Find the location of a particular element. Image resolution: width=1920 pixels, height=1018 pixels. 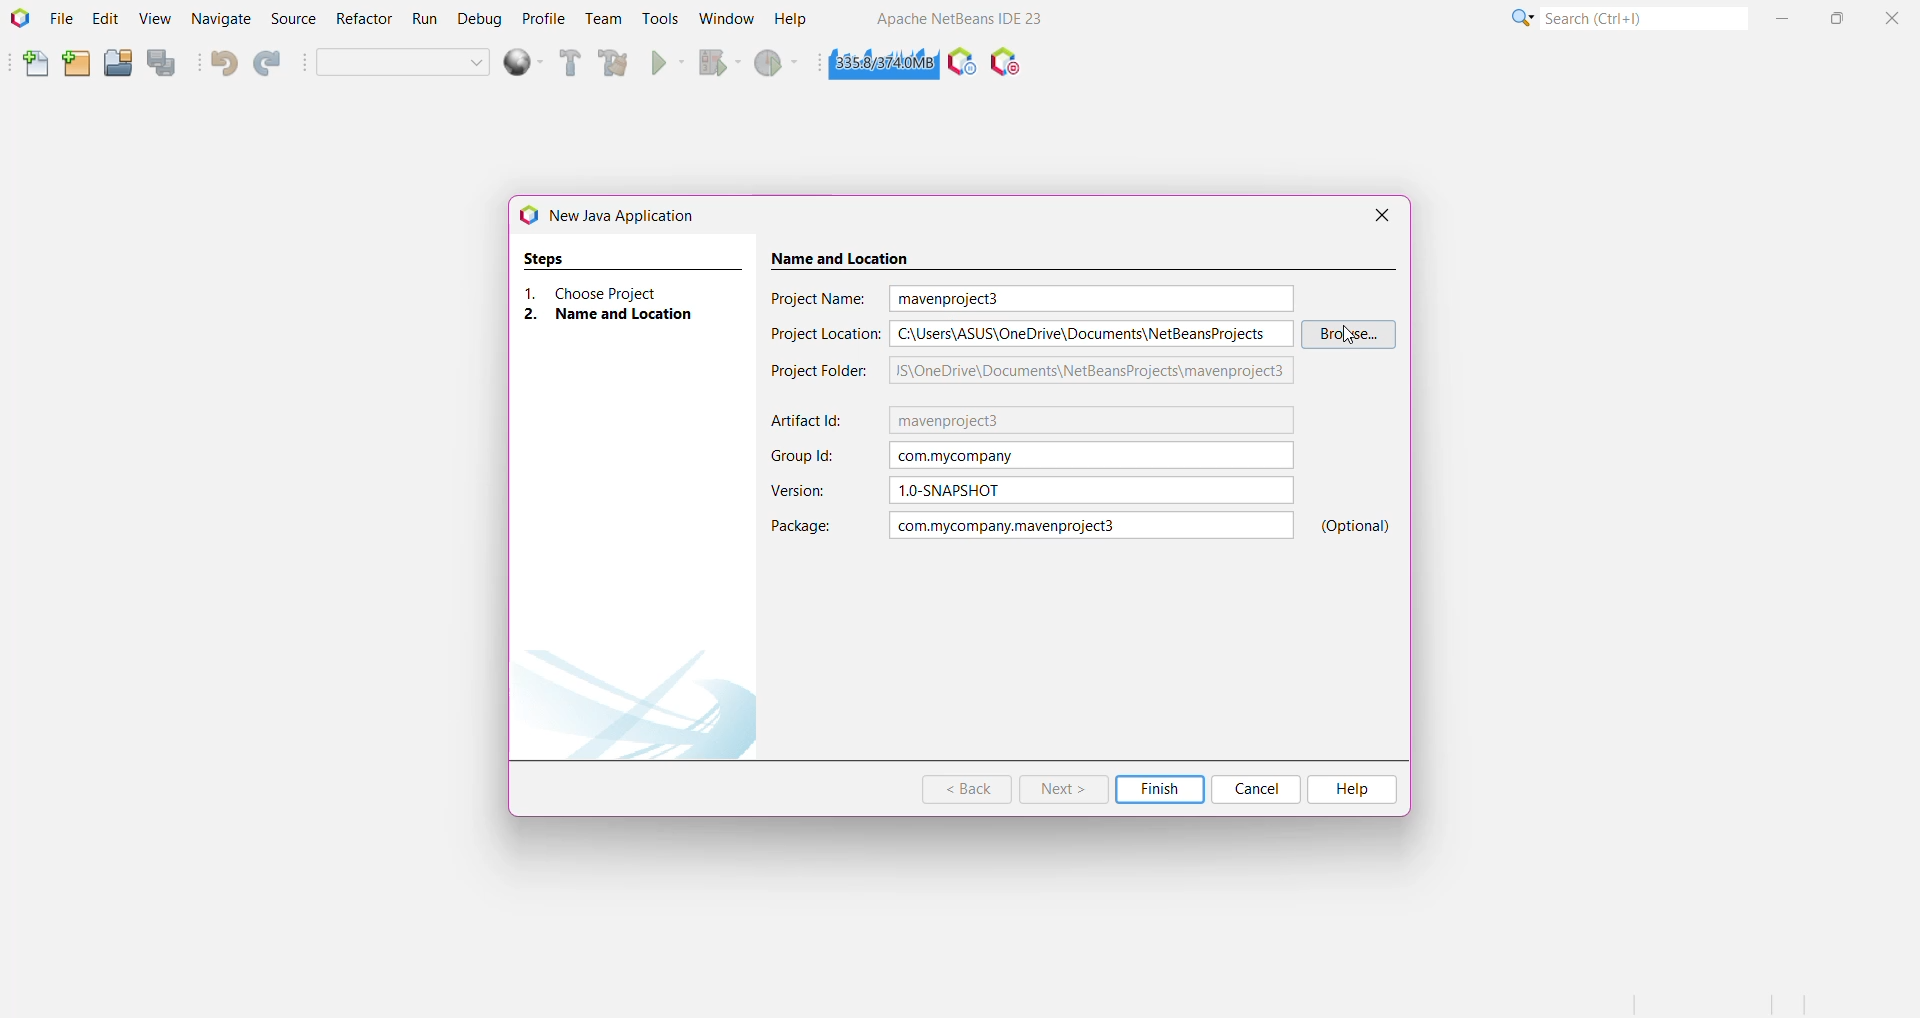

Window is located at coordinates (723, 20).